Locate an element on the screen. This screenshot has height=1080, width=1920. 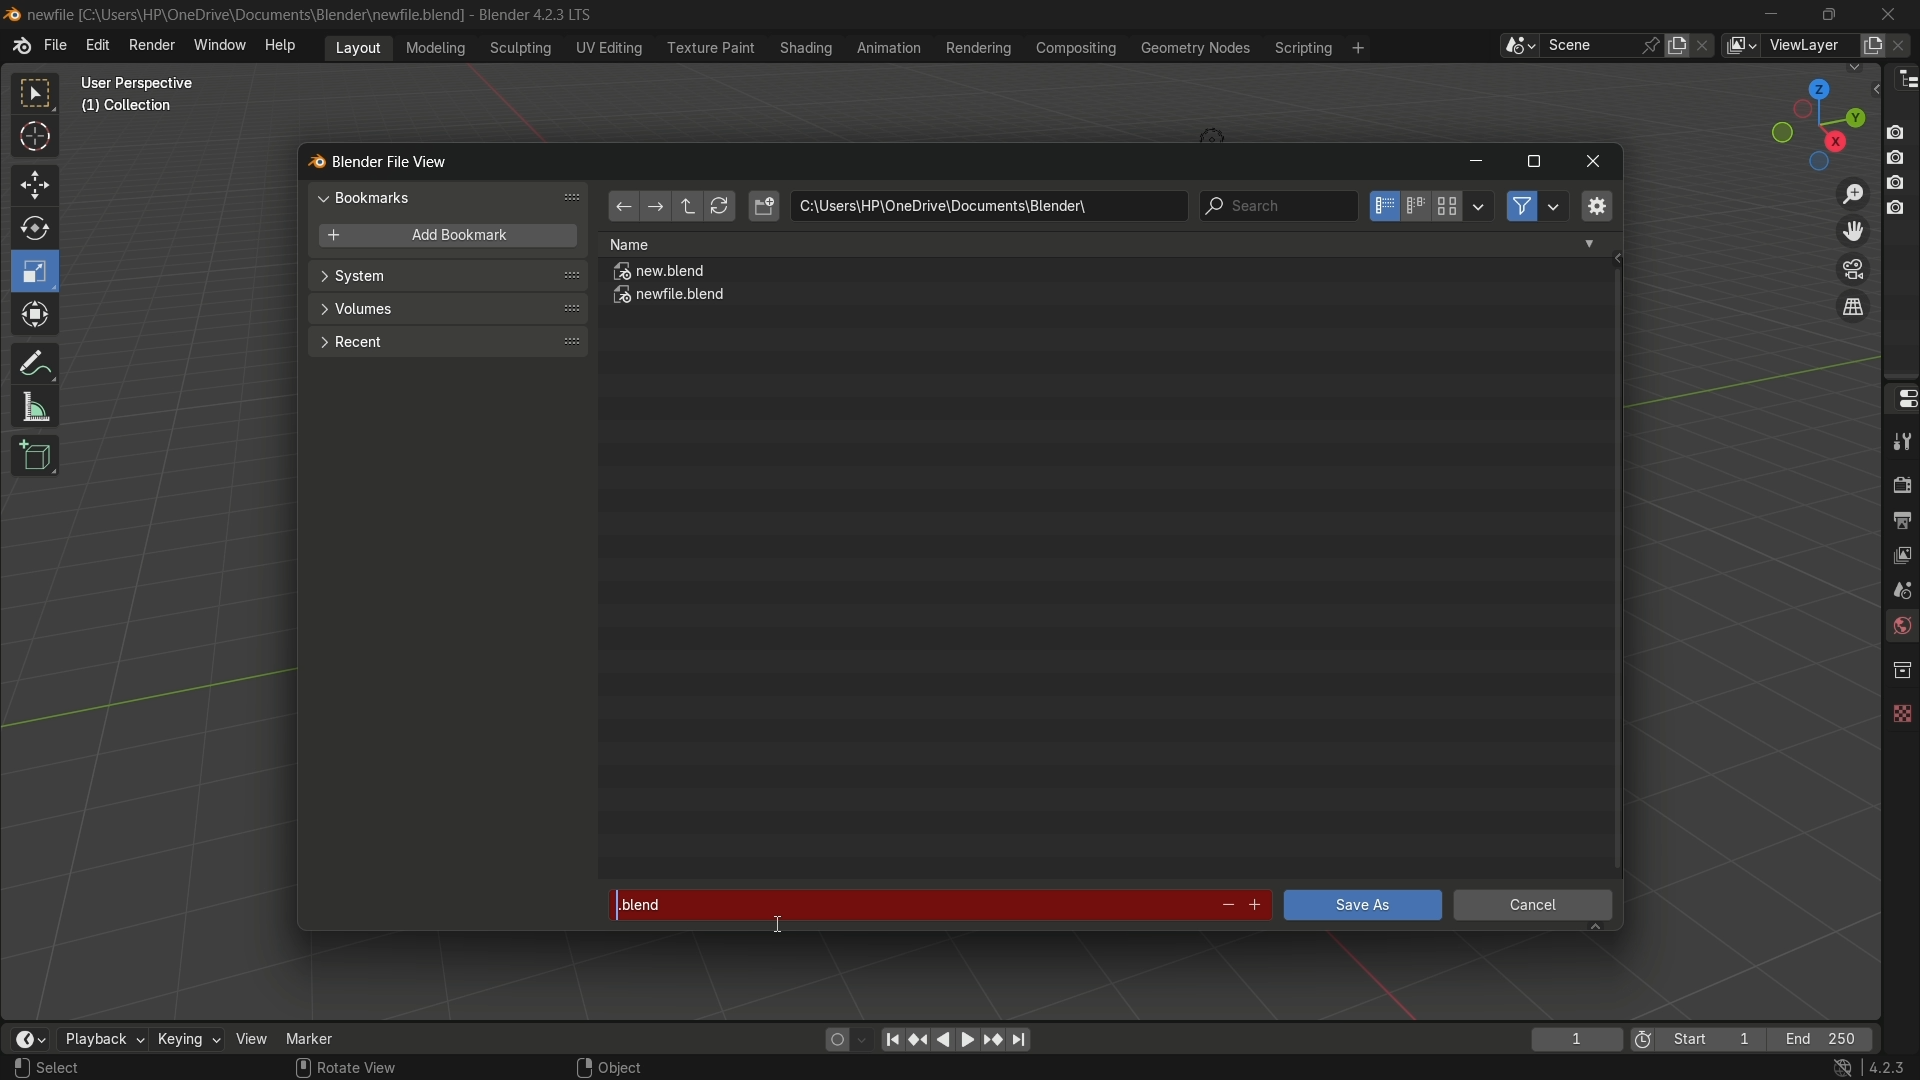
world is located at coordinates (1900, 628).